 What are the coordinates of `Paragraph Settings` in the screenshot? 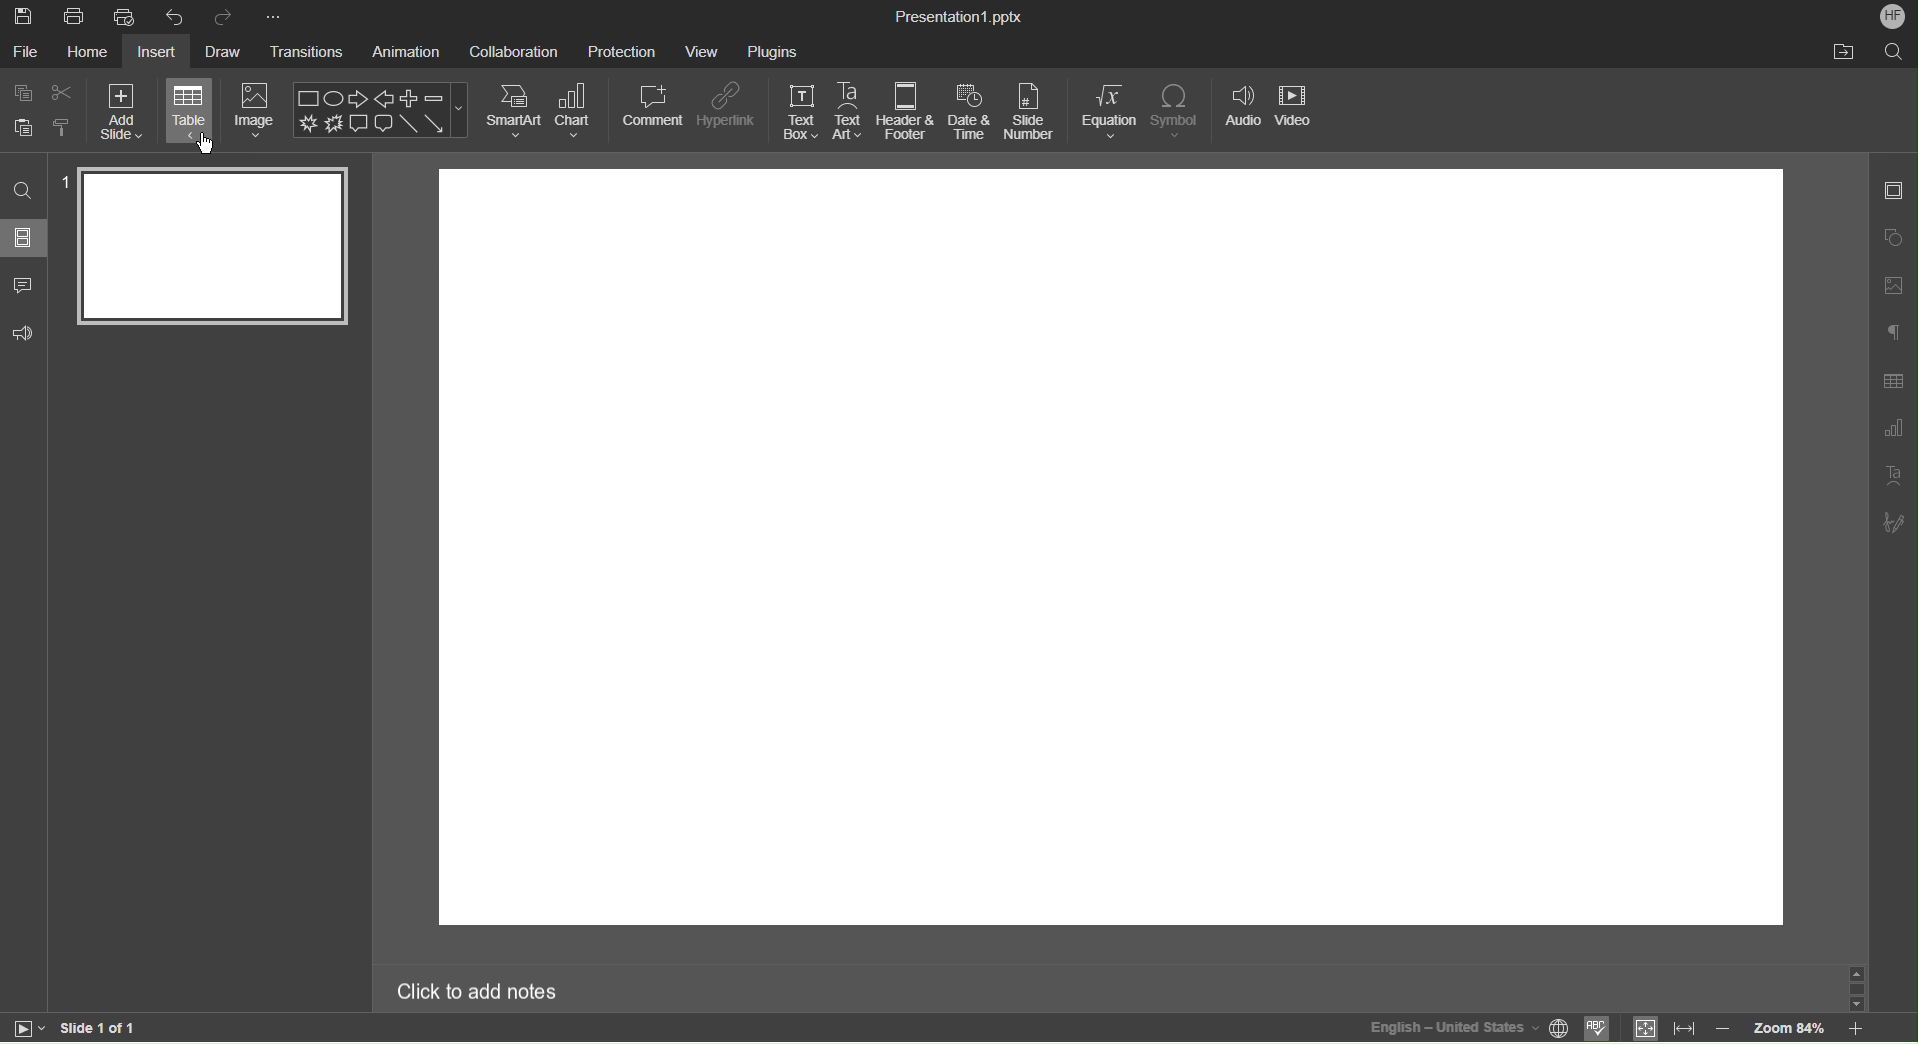 It's located at (1894, 334).